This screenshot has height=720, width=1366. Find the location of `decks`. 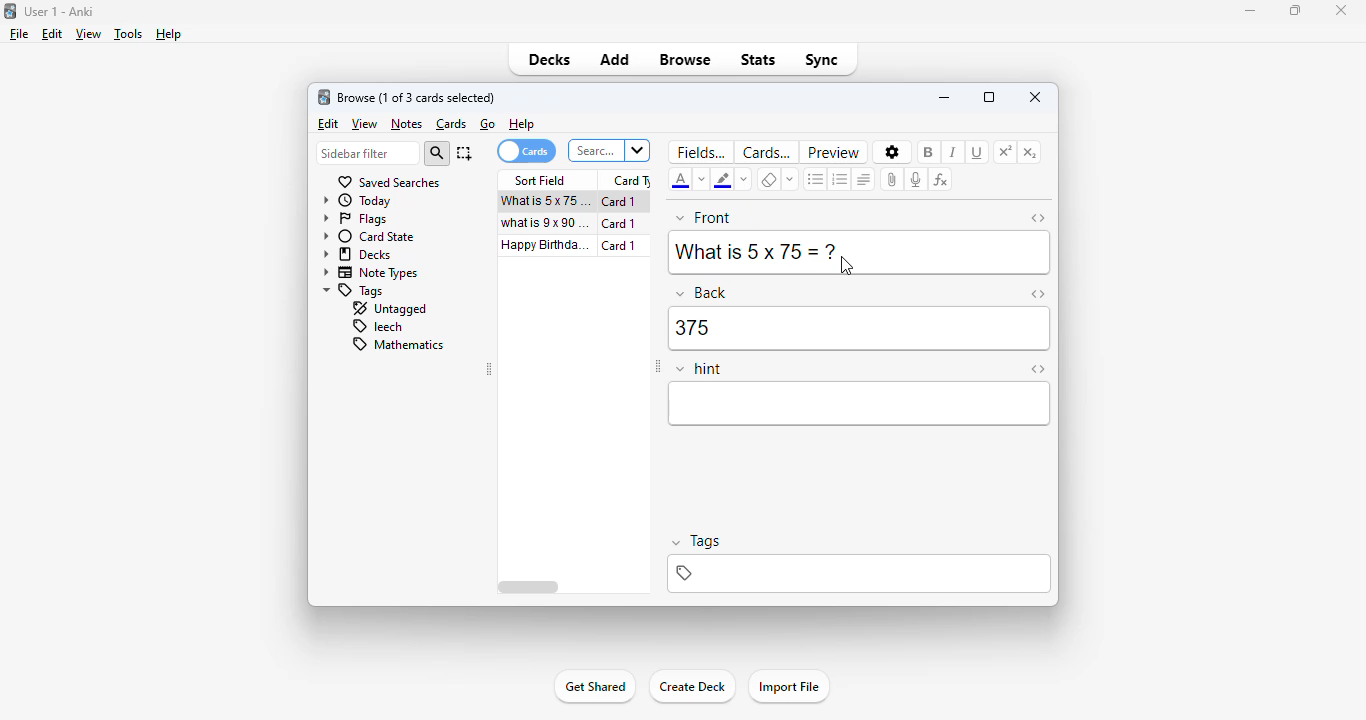

decks is located at coordinates (551, 59).